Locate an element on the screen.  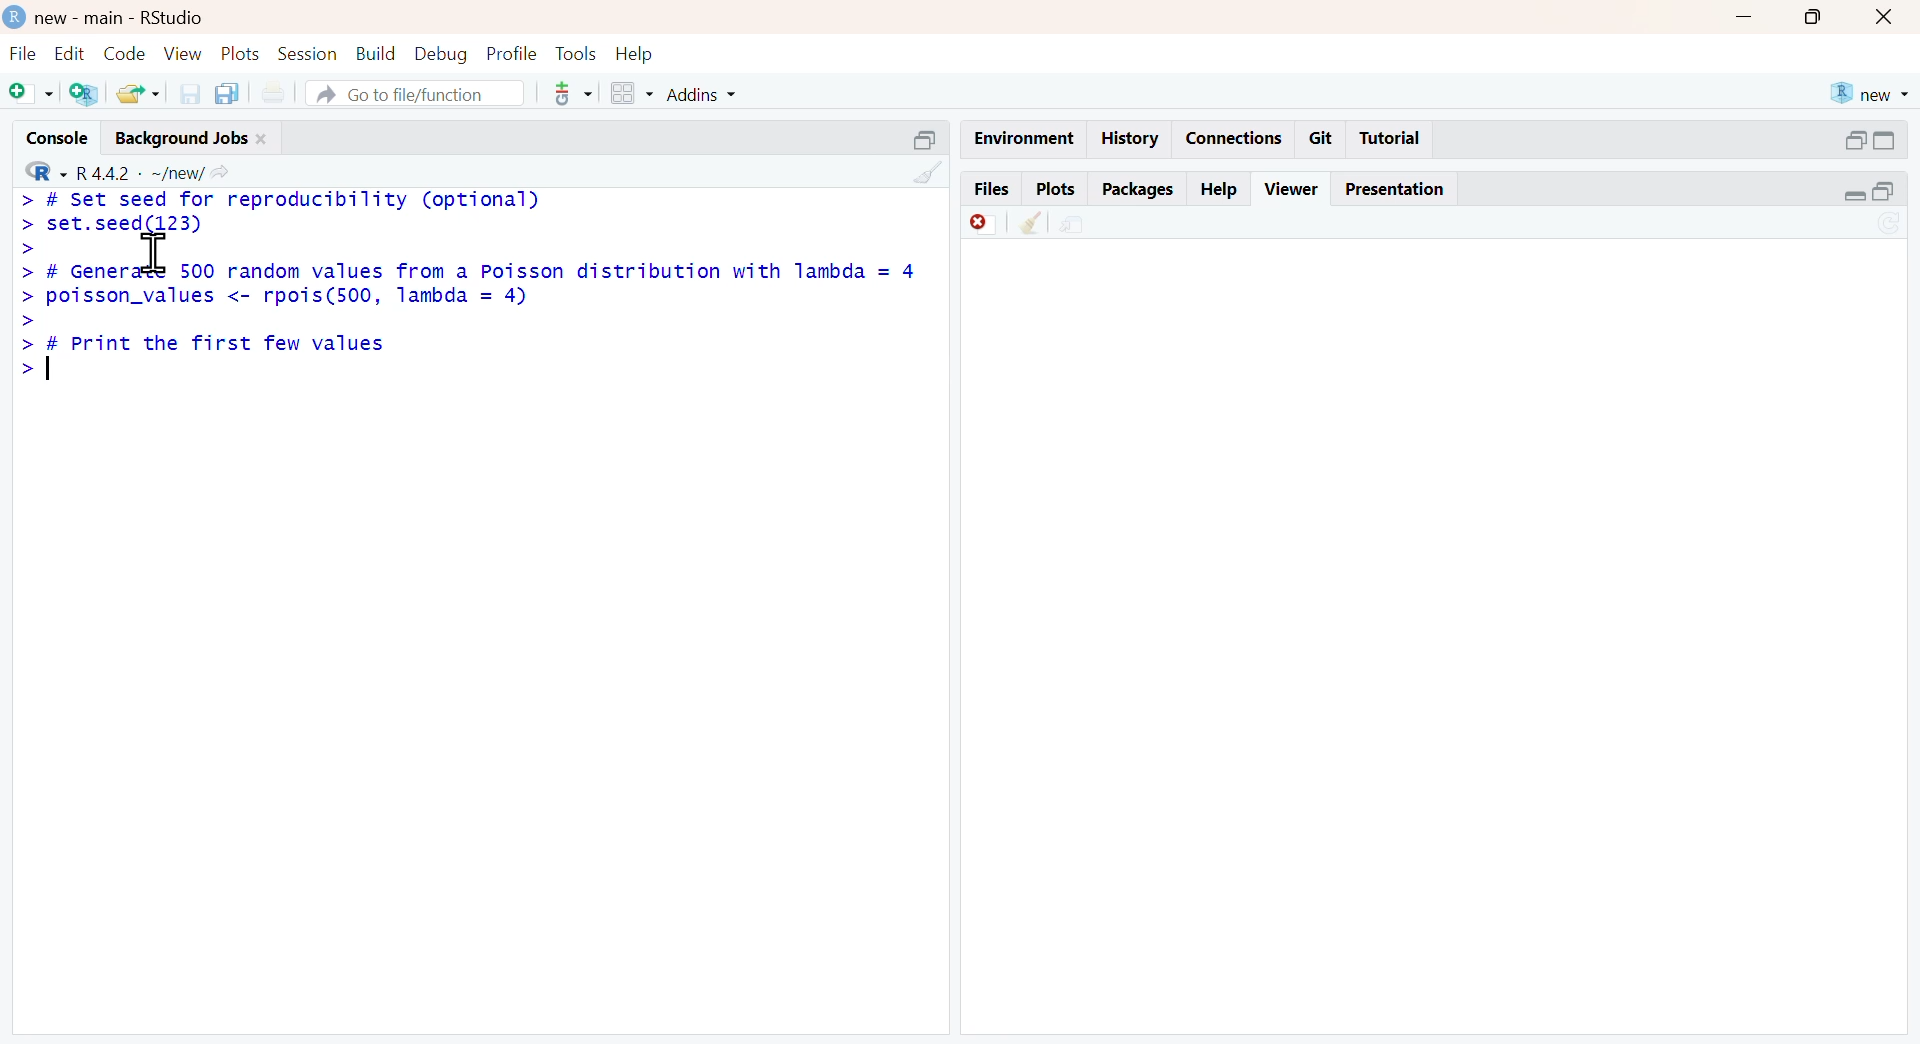
enviornment is located at coordinates (1025, 139).